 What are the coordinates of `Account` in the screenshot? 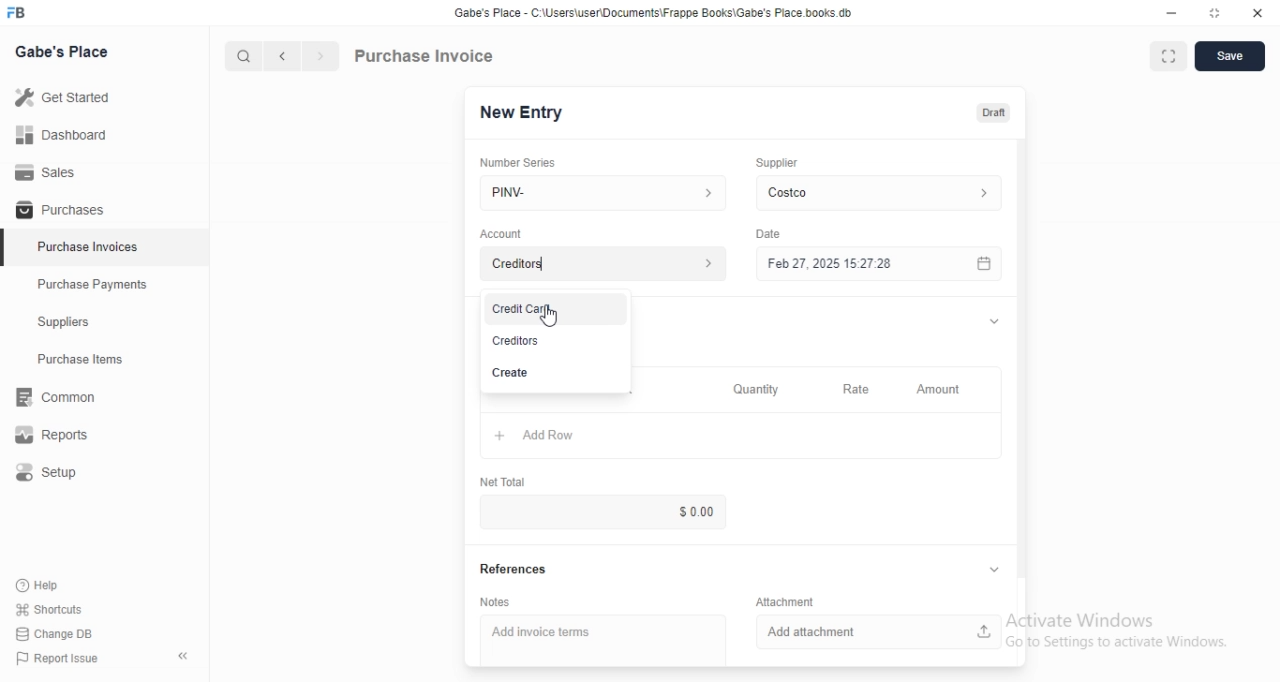 It's located at (501, 234).